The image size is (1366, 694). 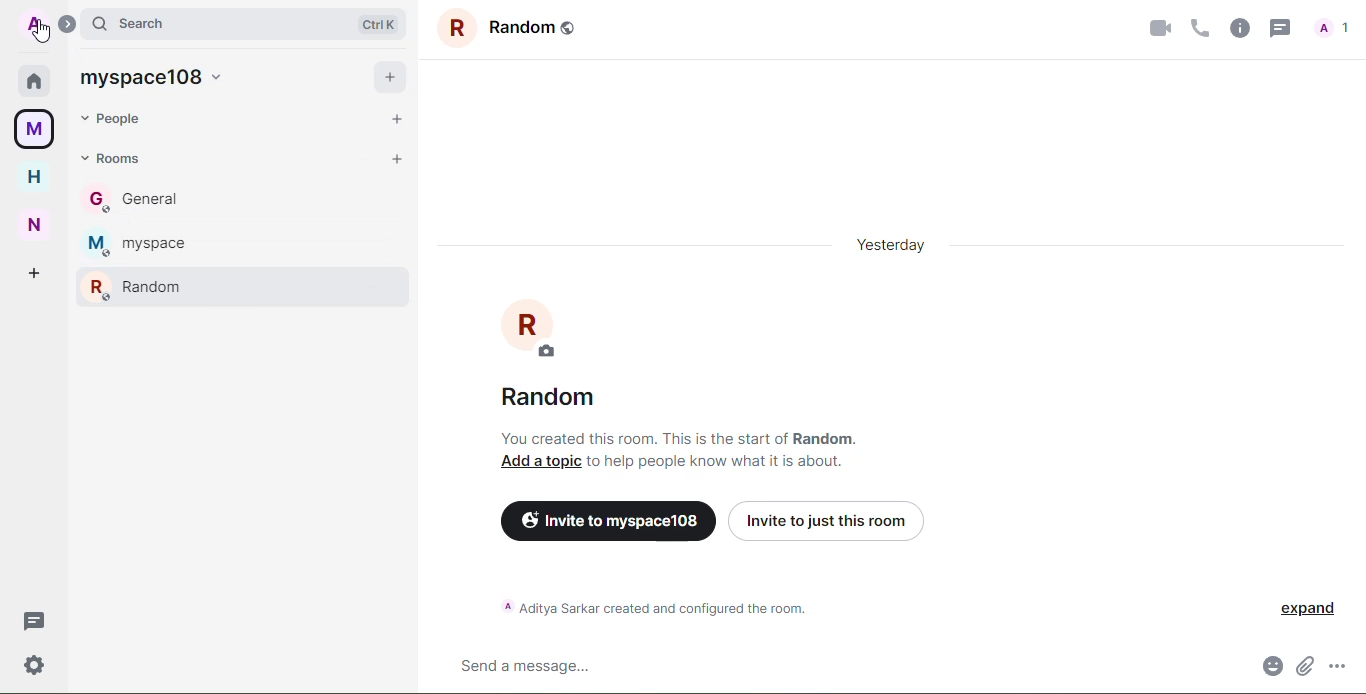 What do you see at coordinates (675, 609) in the screenshot?
I see `A Aditya Sarkar created and configured the room.` at bounding box center [675, 609].